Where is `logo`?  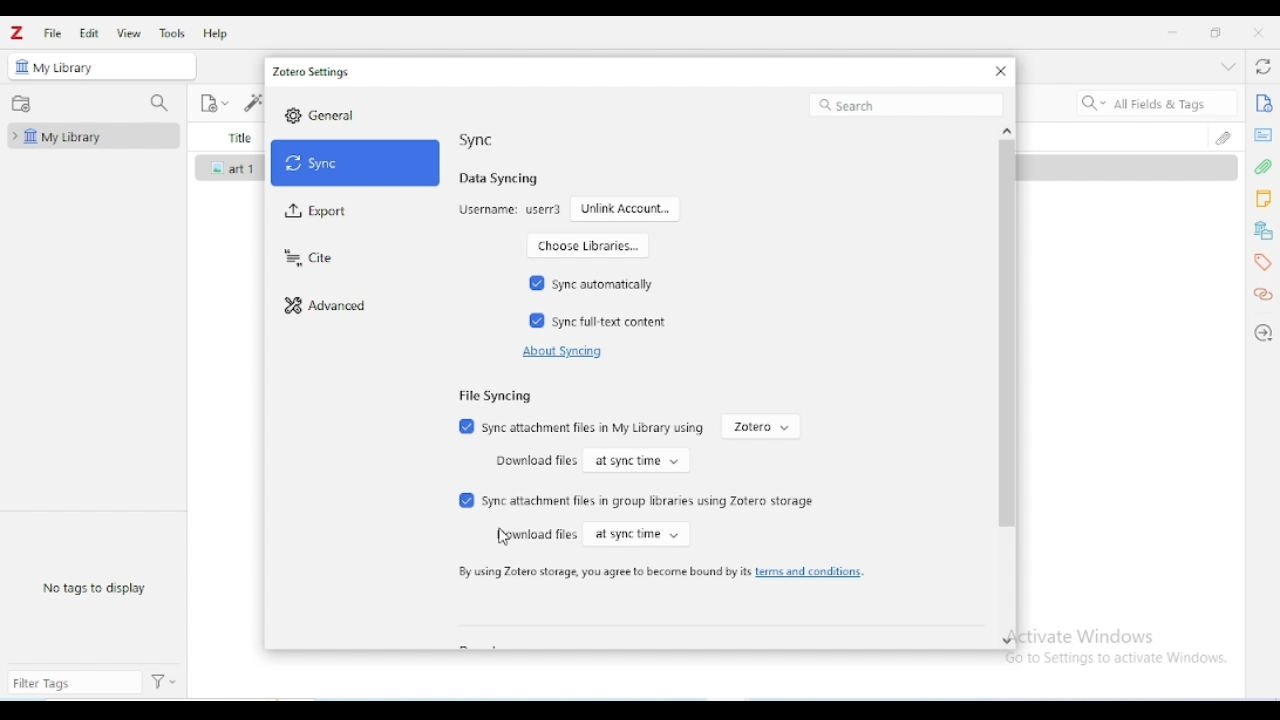
logo is located at coordinates (16, 32).